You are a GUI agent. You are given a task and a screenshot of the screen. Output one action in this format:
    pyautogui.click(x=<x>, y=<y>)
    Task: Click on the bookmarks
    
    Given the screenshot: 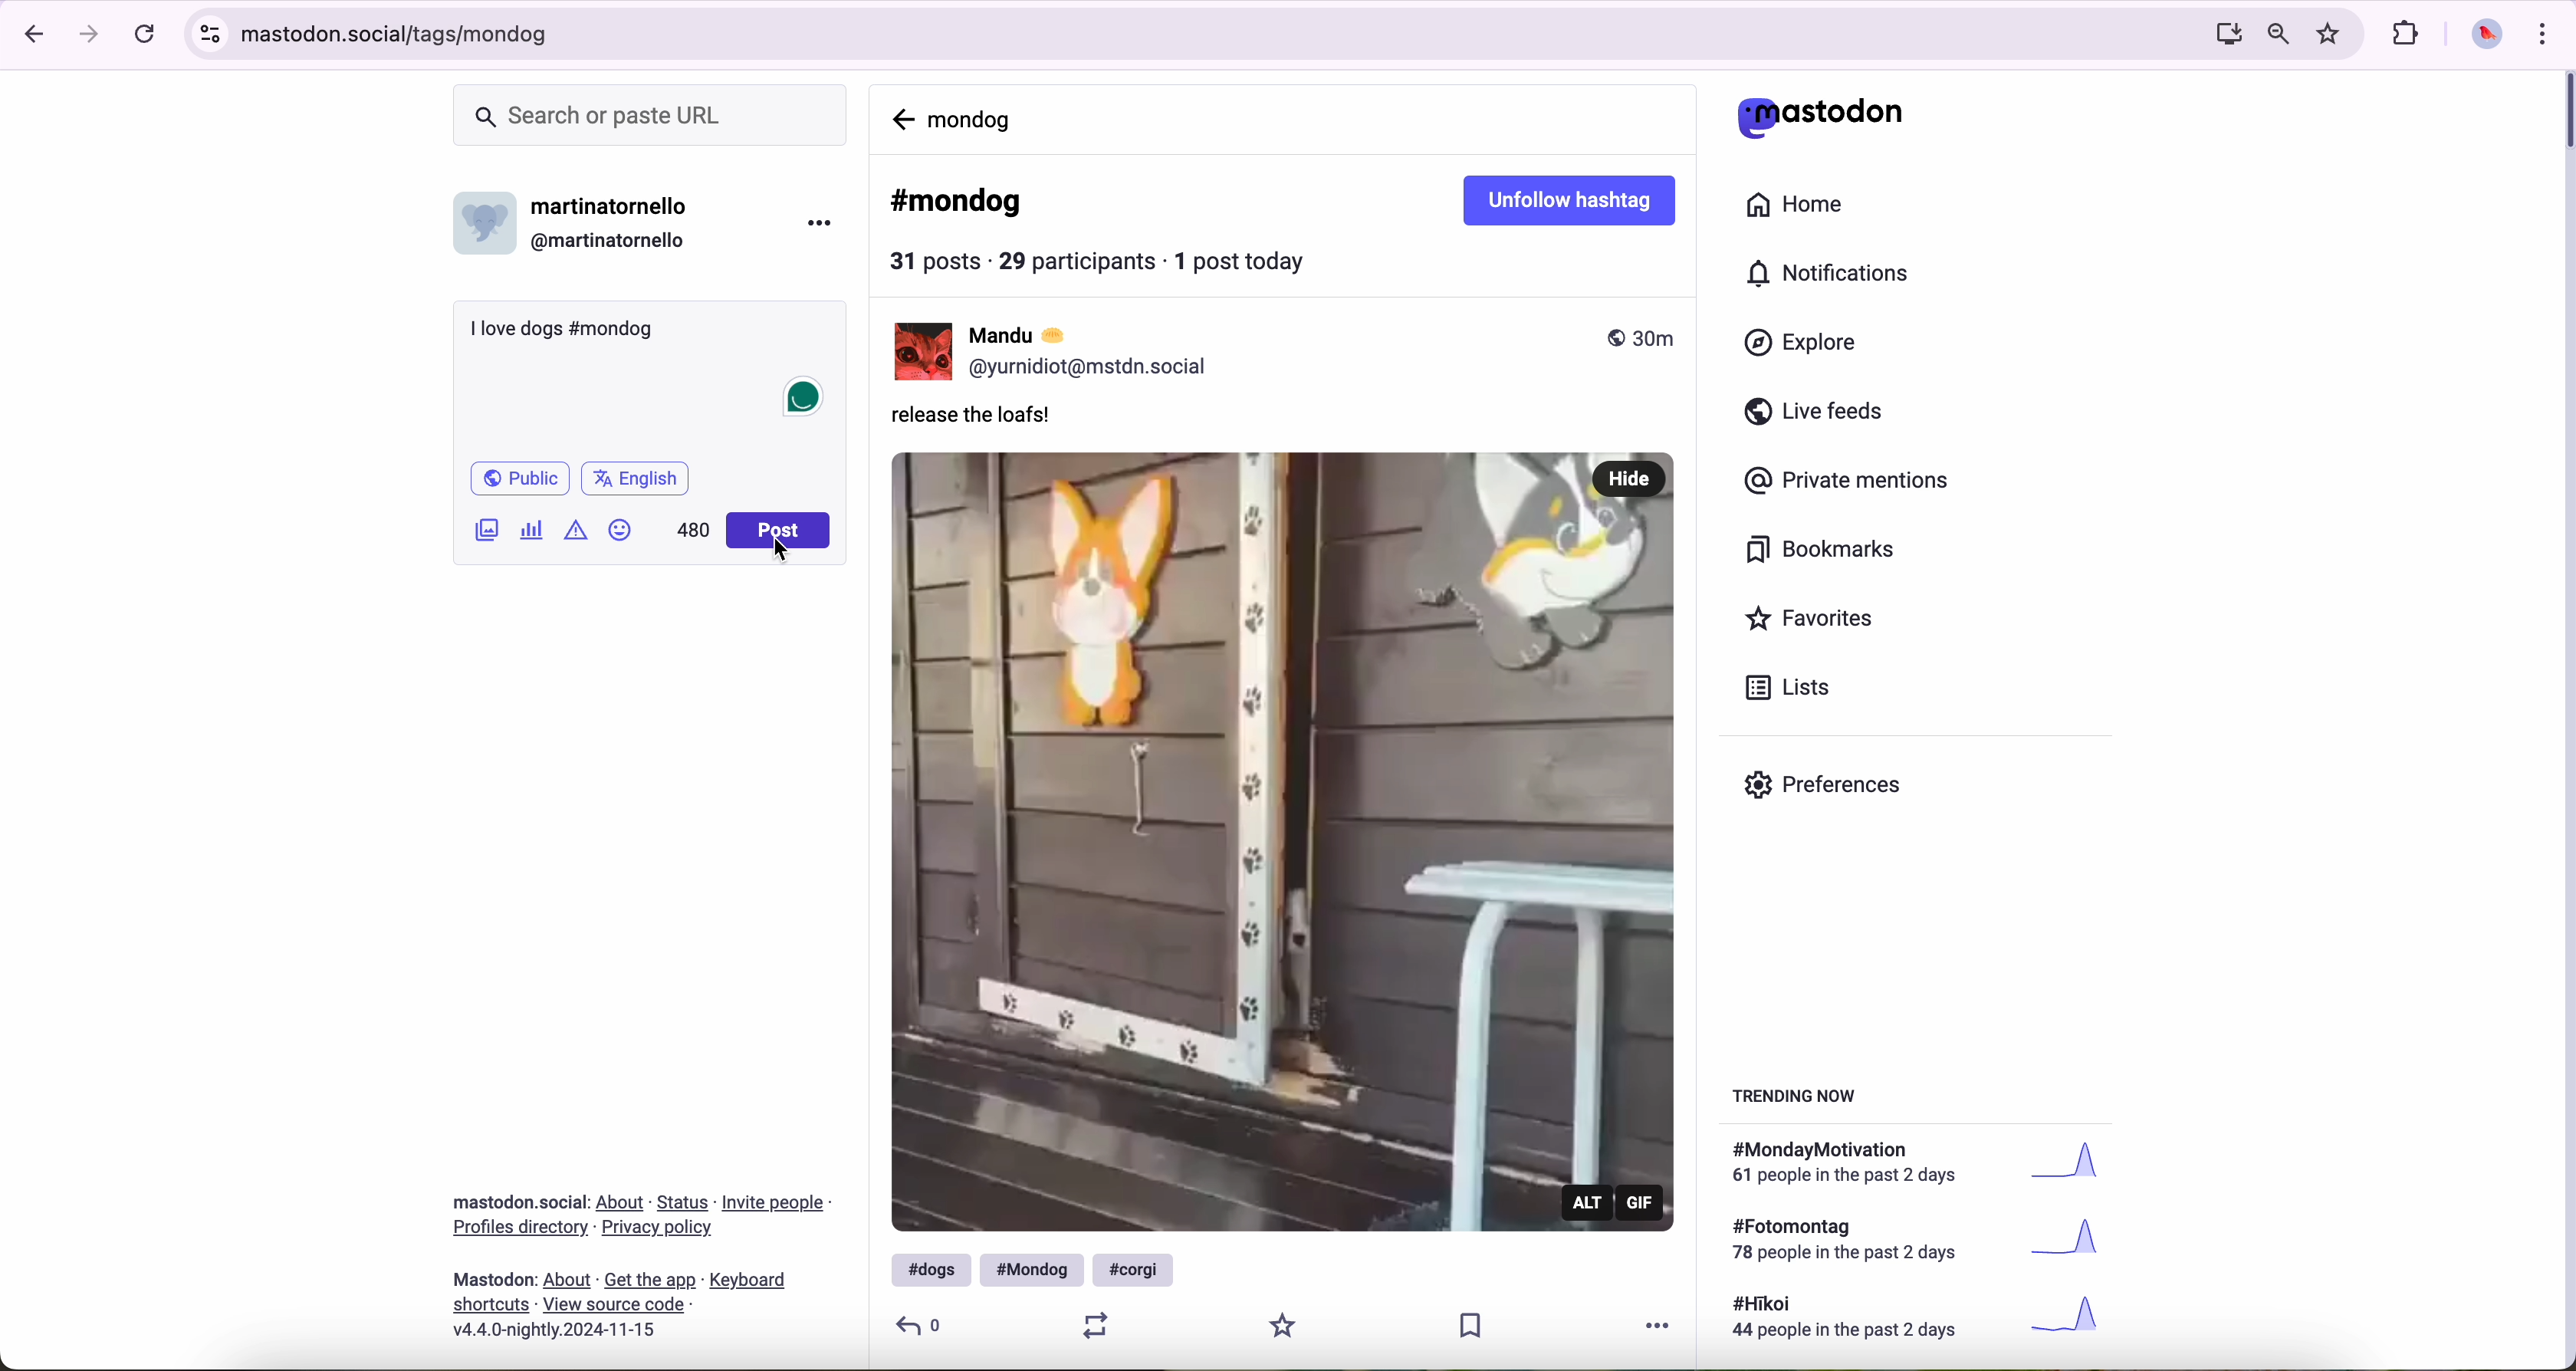 What is the action you would take?
    pyautogui.click(x=1822, y=550)
    